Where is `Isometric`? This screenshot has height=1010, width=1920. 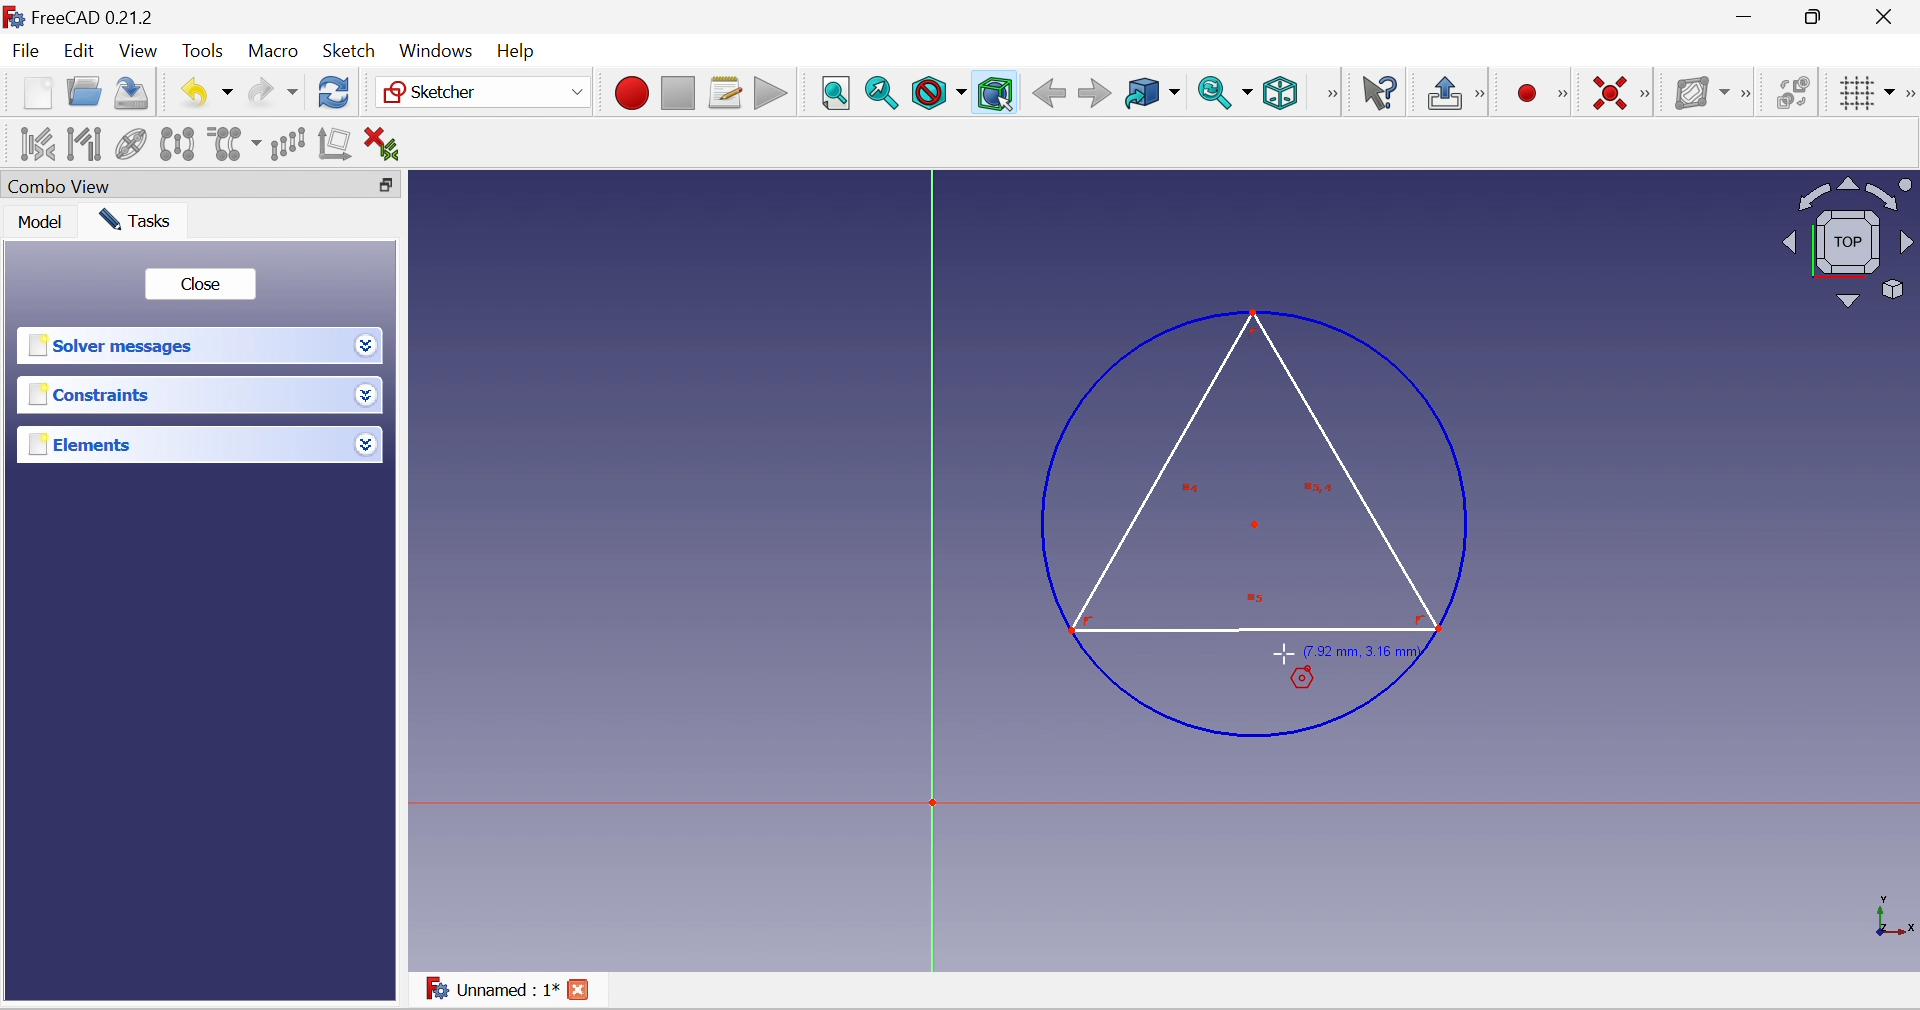 Isometric is located at coordinates (1281, 93).